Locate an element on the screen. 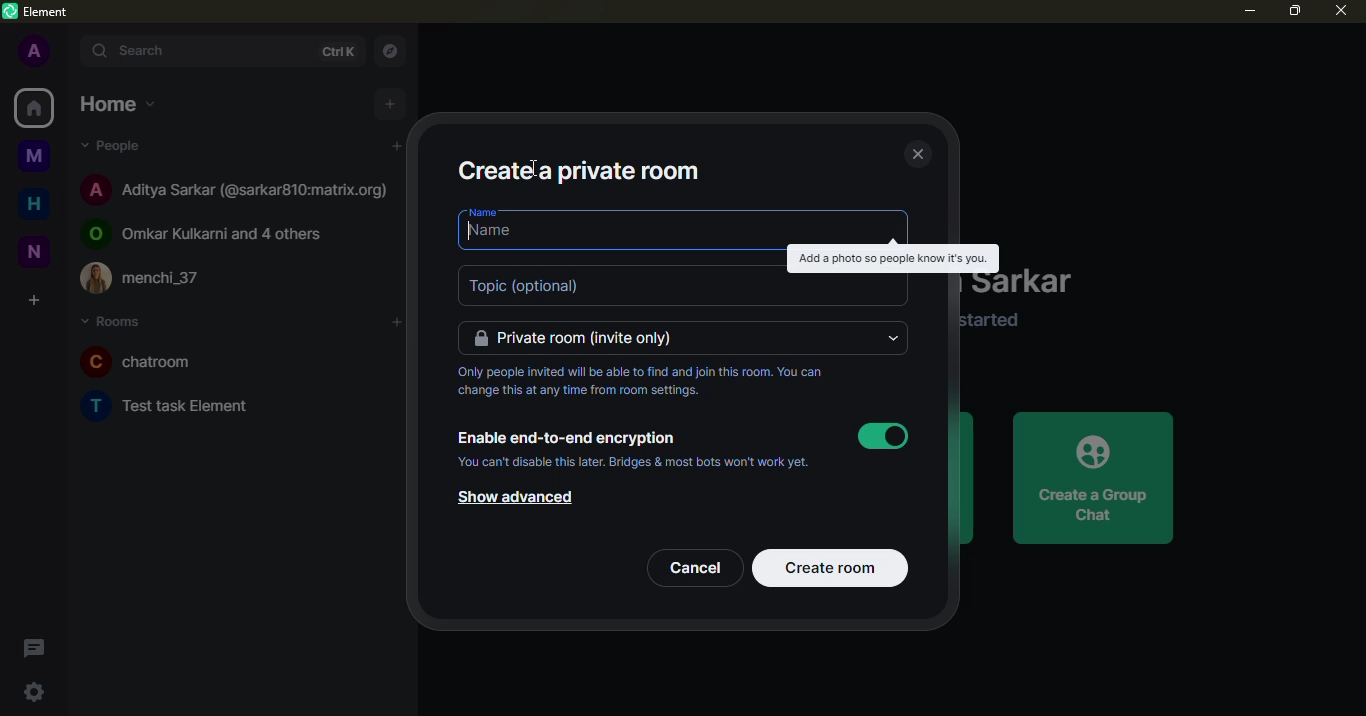  close is located at coordinates (1342, 12).